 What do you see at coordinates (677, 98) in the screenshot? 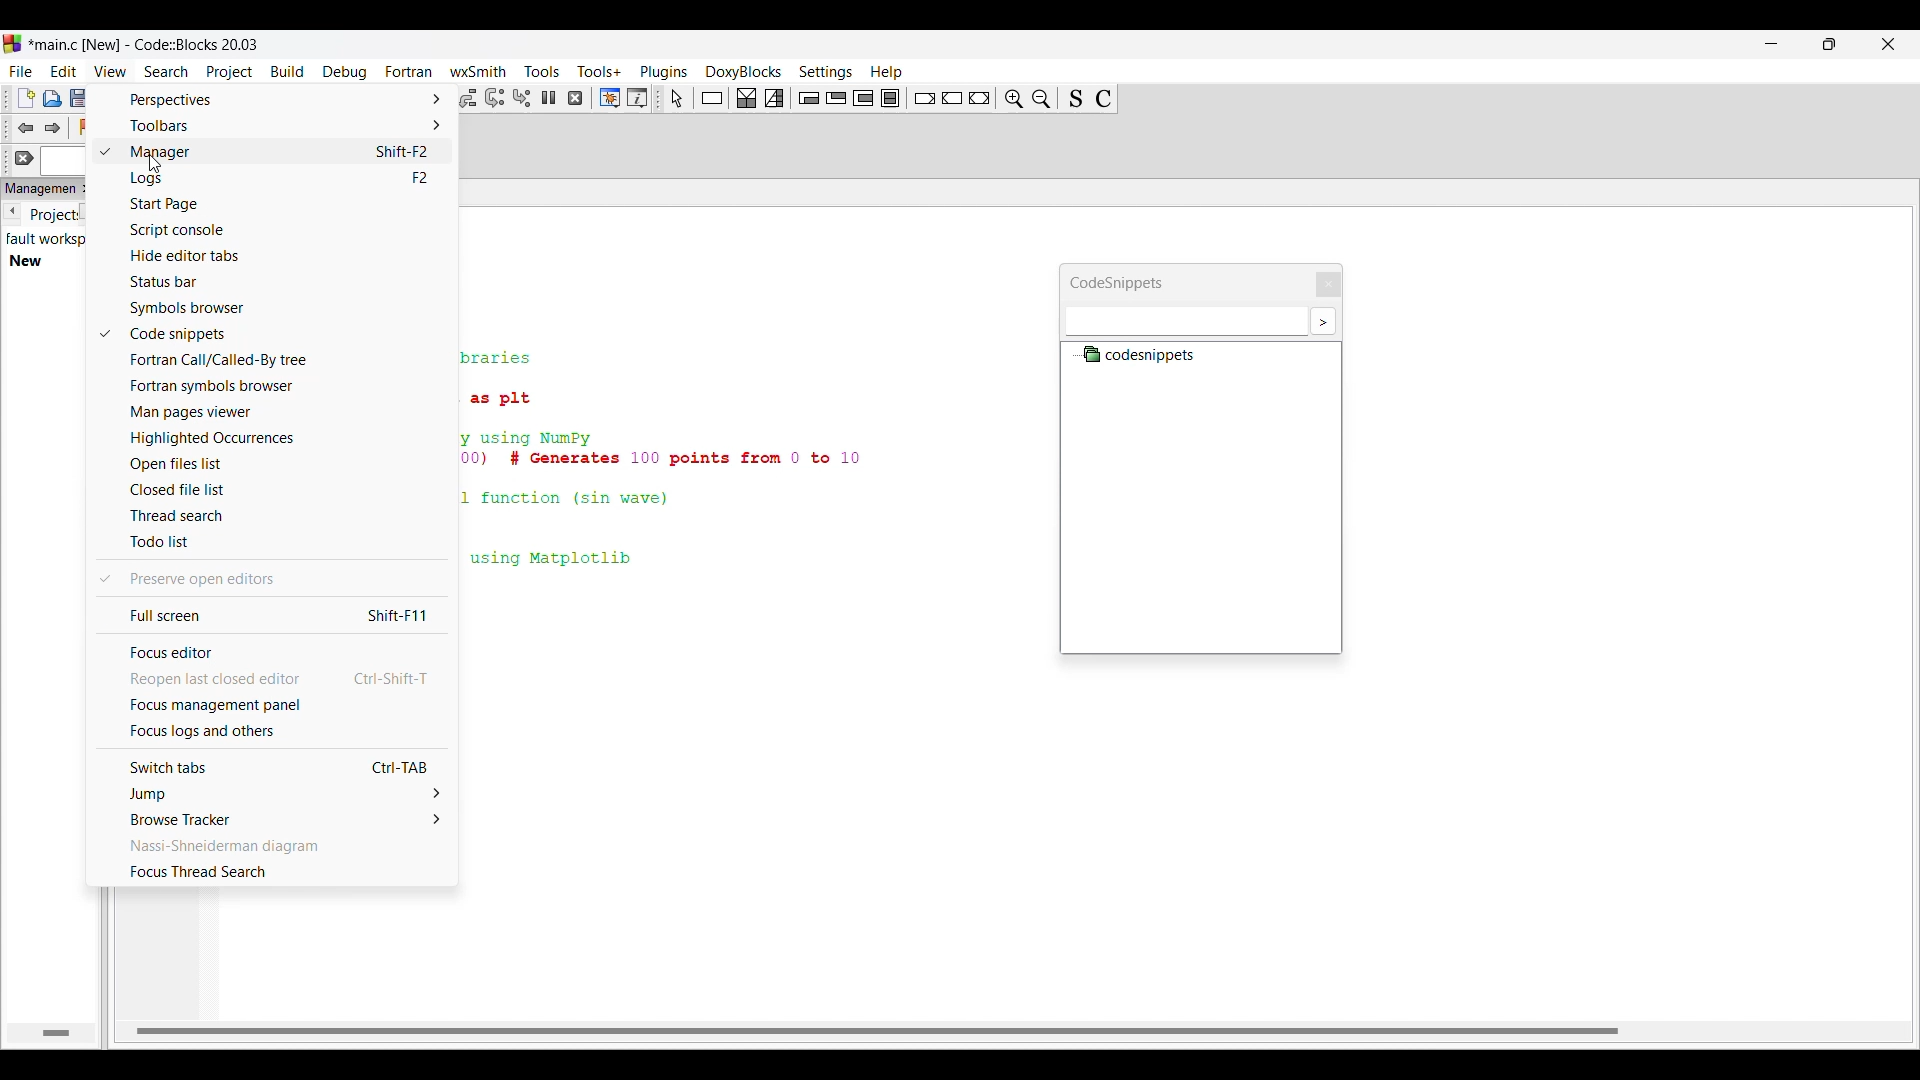
I see `Select` at bounding box center [677, 98].